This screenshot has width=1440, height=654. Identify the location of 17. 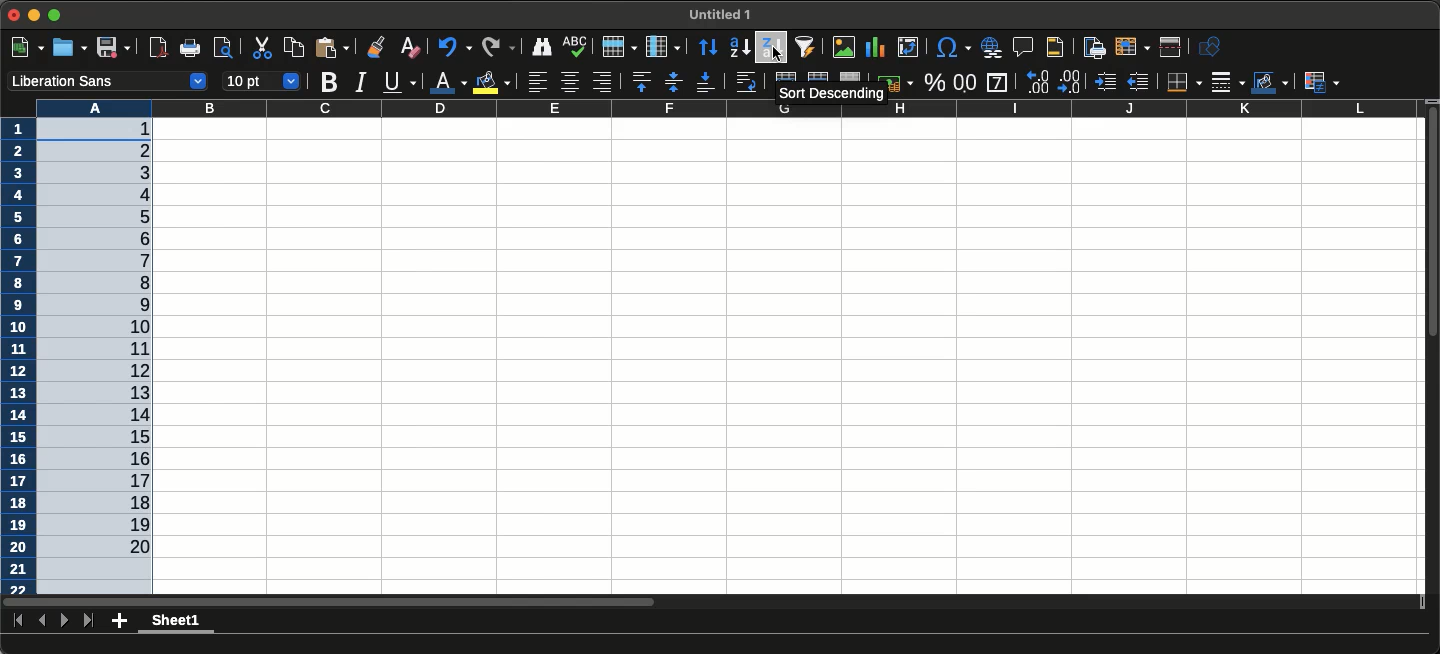
(124, 481).